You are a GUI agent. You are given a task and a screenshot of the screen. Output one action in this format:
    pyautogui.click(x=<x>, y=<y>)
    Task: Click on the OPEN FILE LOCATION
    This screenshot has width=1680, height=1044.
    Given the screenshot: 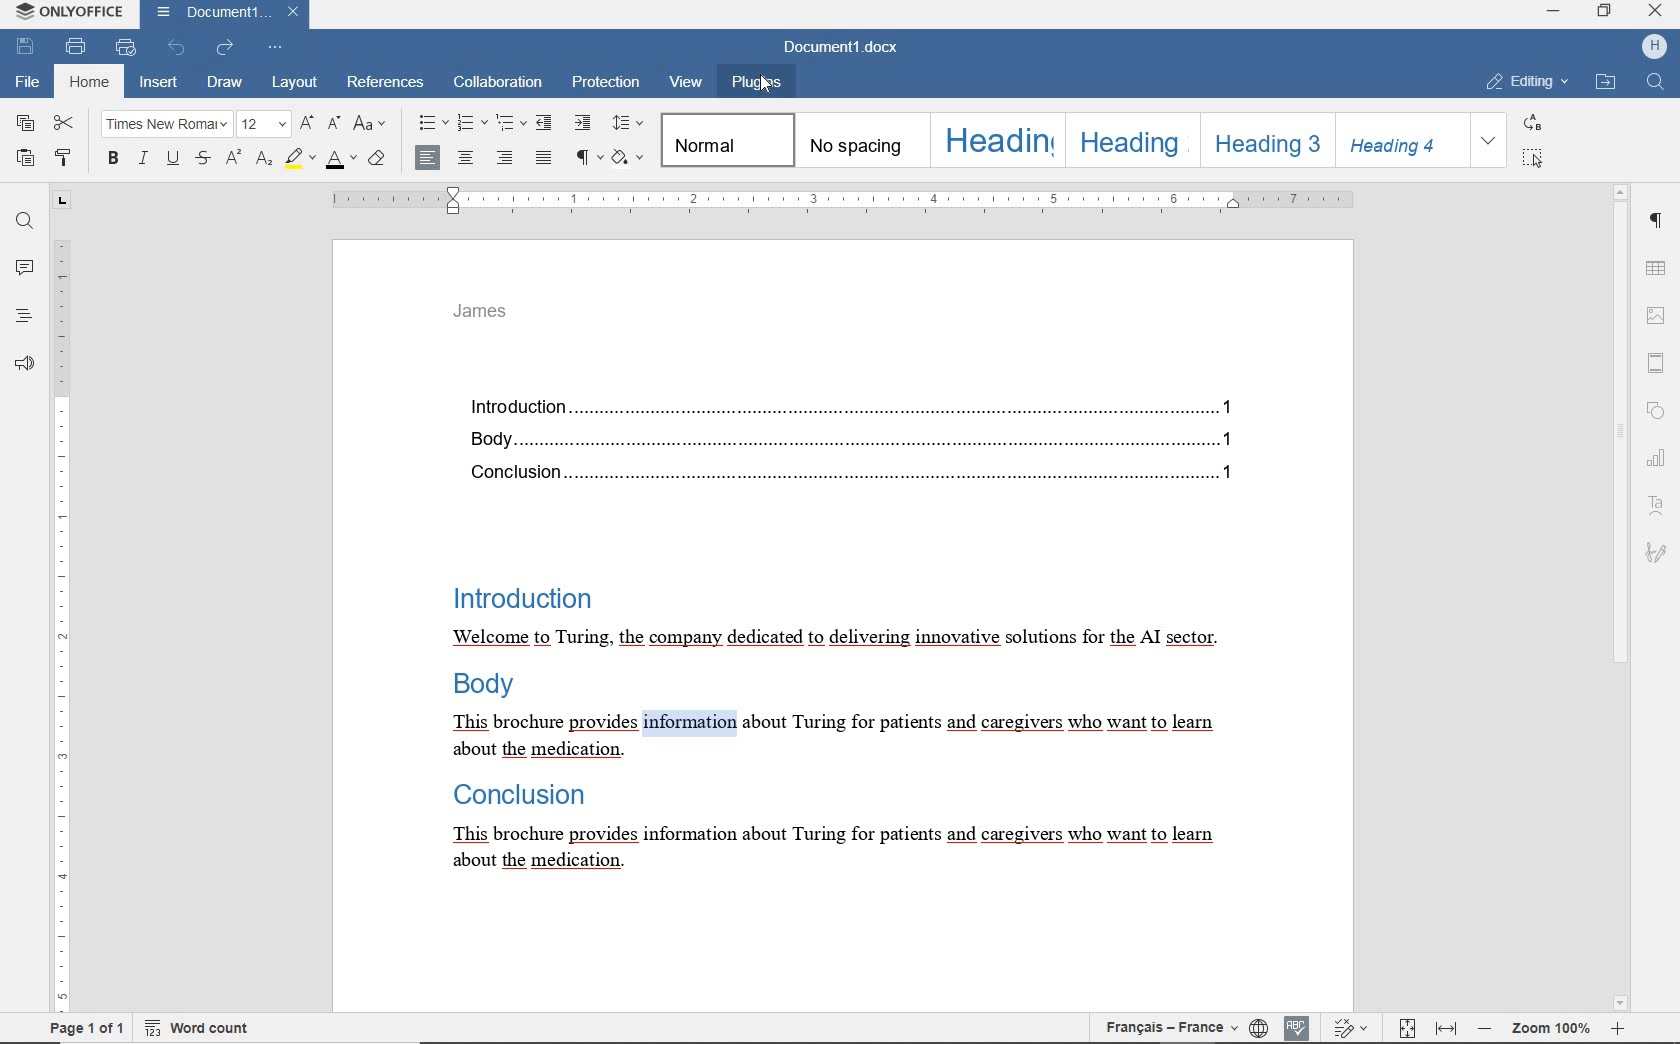 What is the action you would take?
    pyautogui.click(x=1605, y=84)
    